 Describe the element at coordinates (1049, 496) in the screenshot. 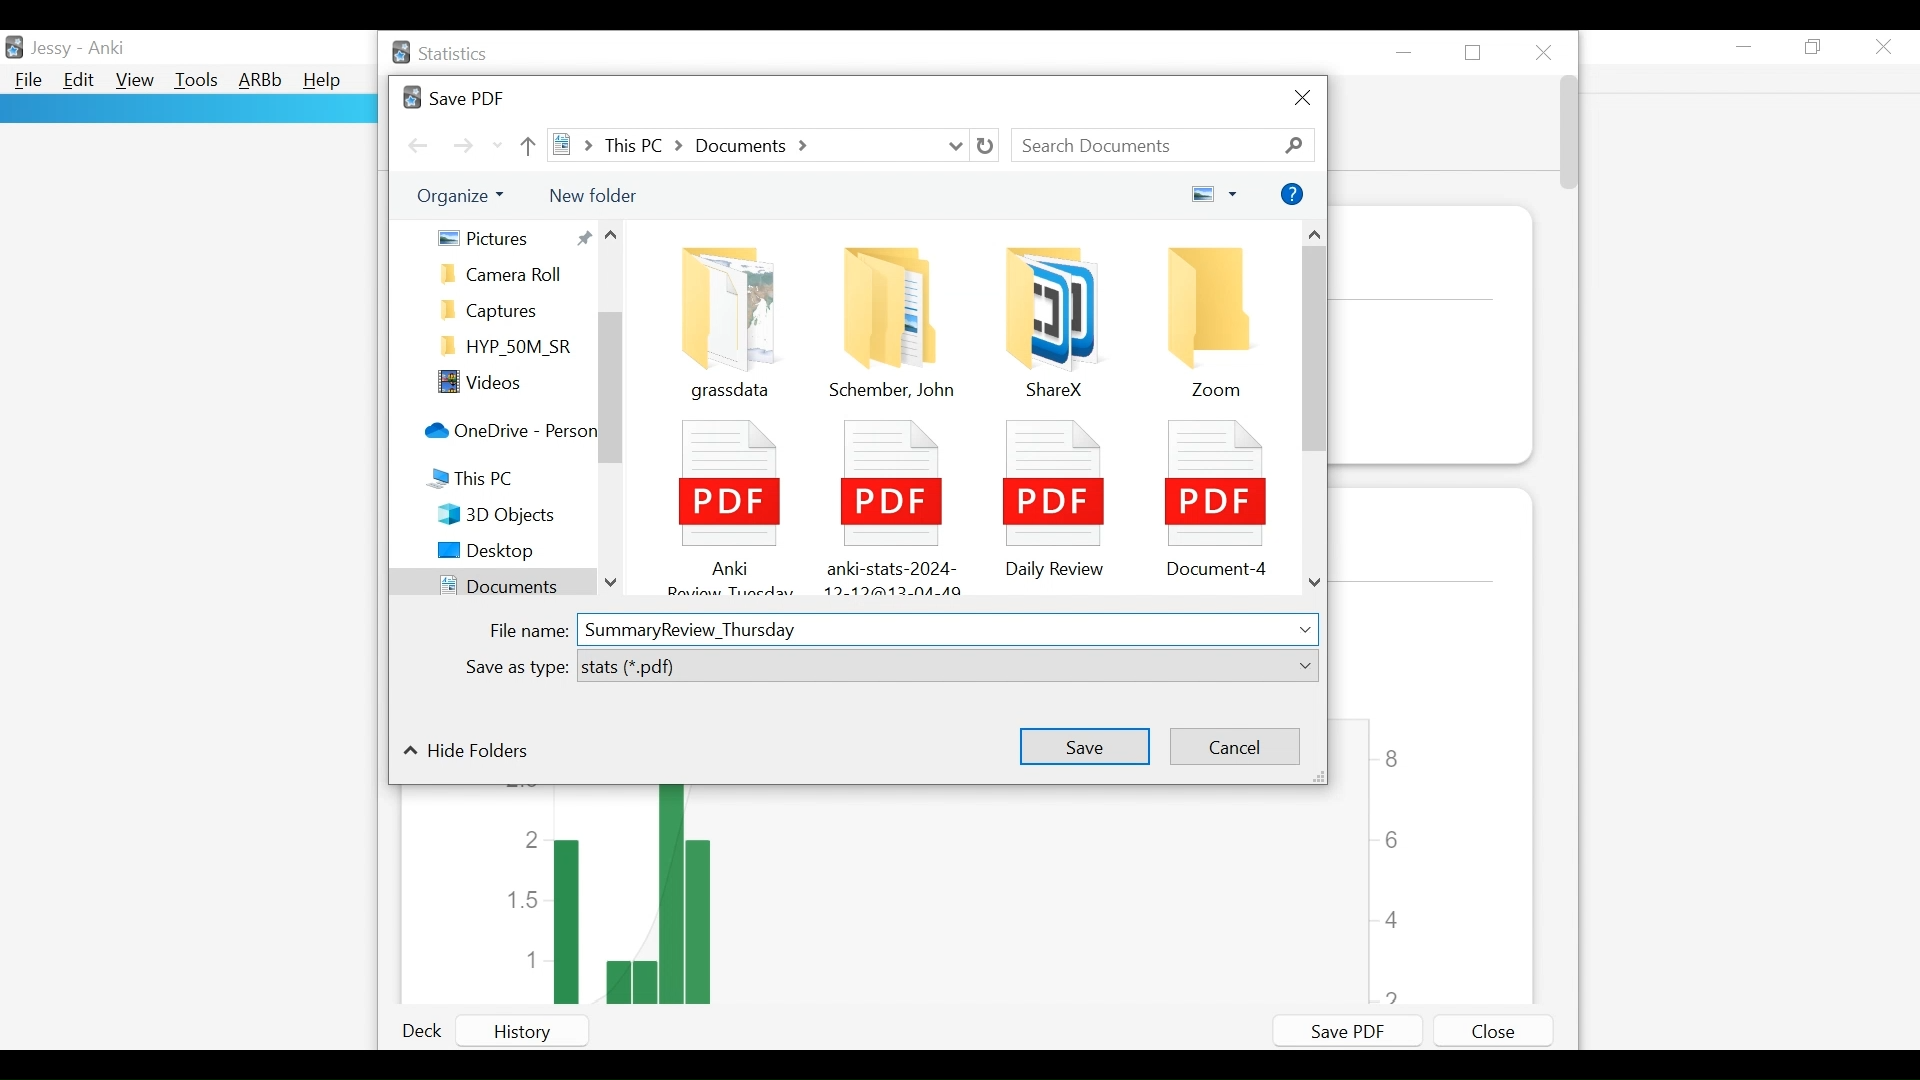

I see `PDF` at that location.